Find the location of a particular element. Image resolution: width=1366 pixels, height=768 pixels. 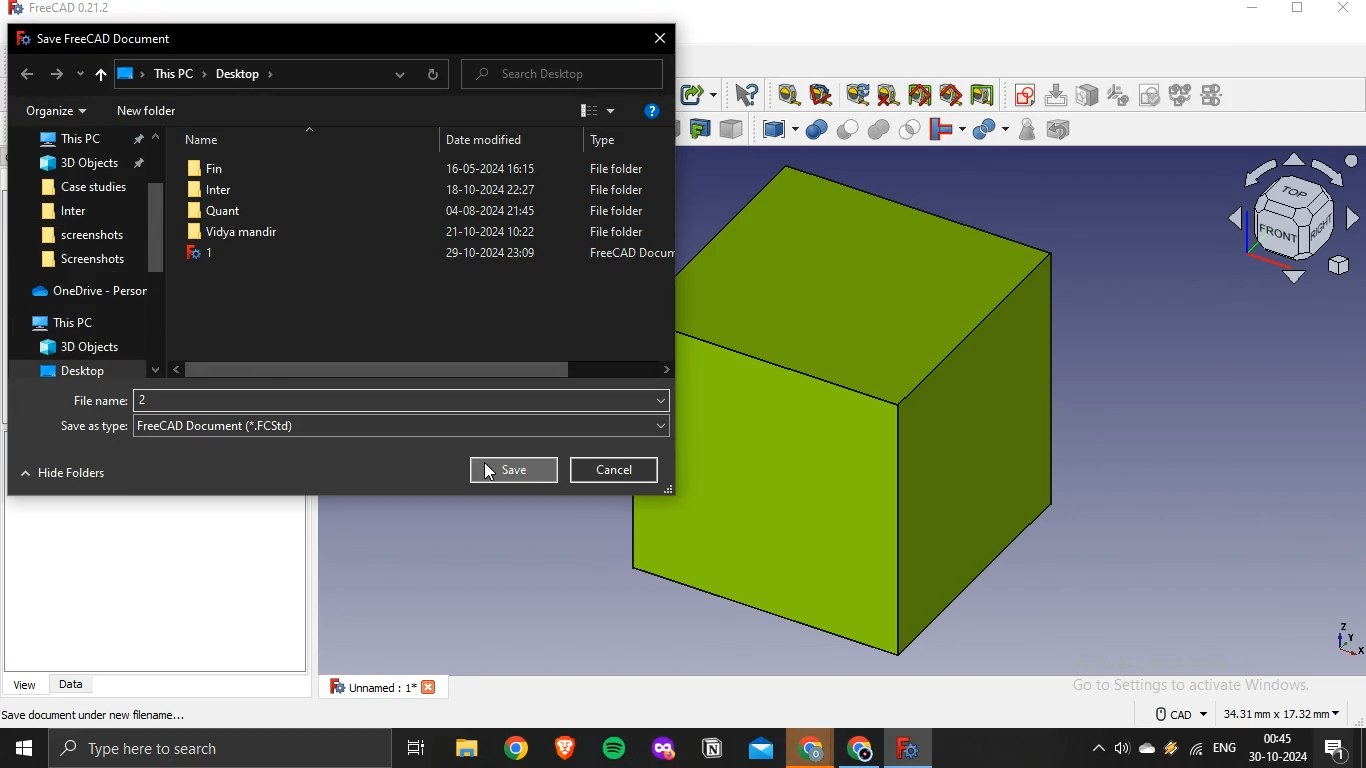

cancel is located at coordinates (613, 470).